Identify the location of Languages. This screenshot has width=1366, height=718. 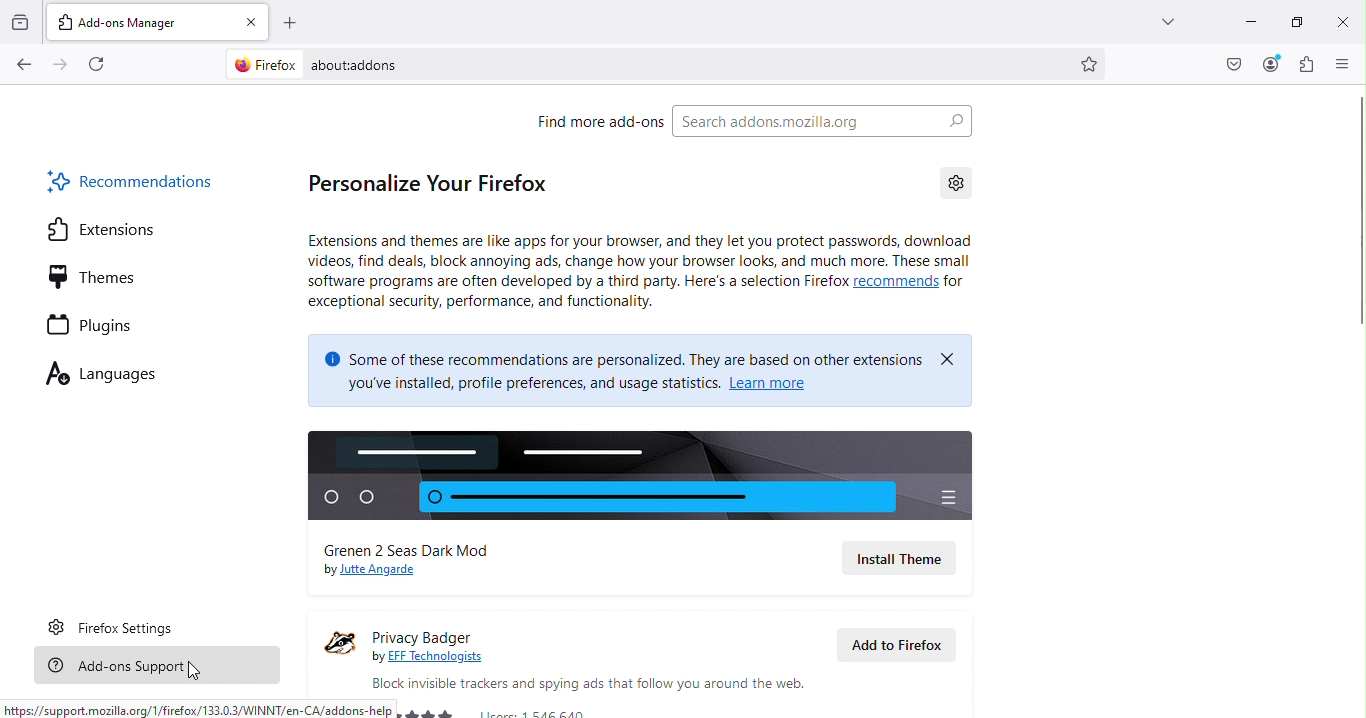
(102, 378).